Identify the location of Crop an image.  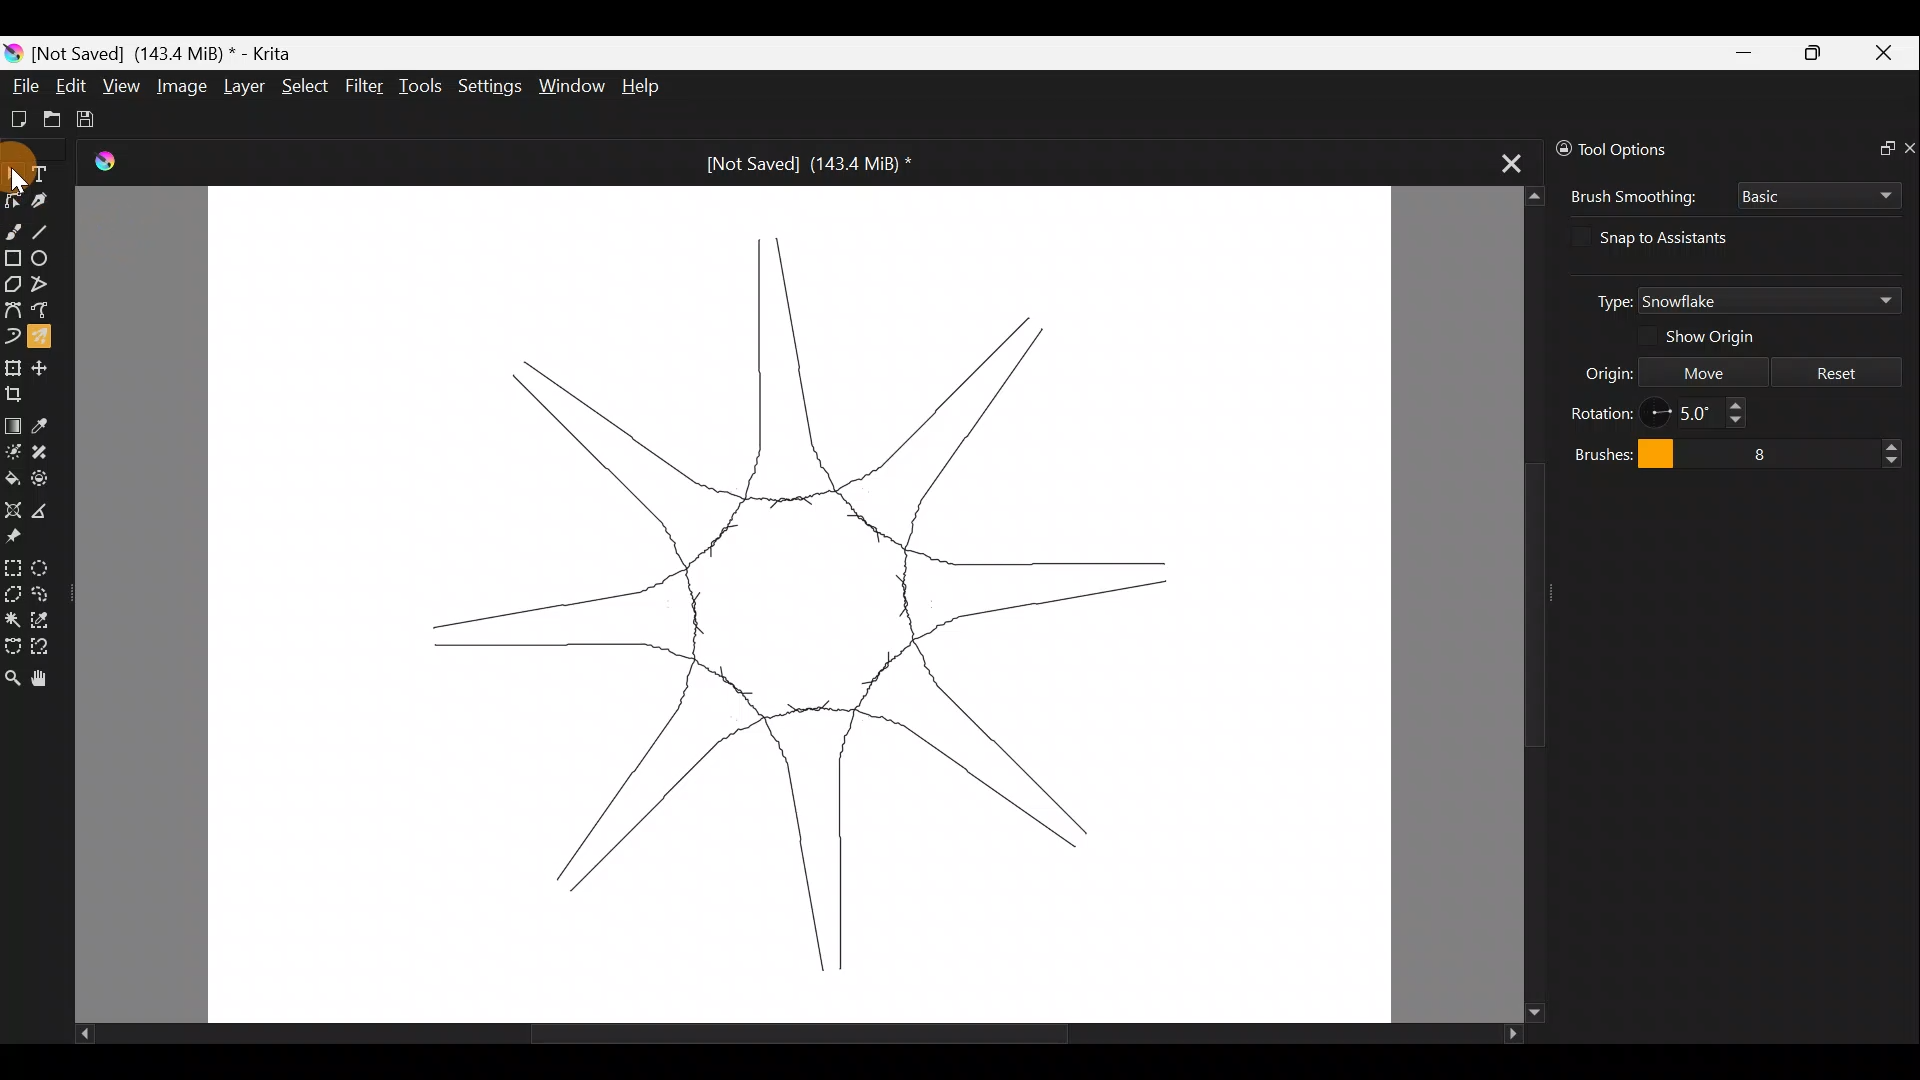
(20, 392).